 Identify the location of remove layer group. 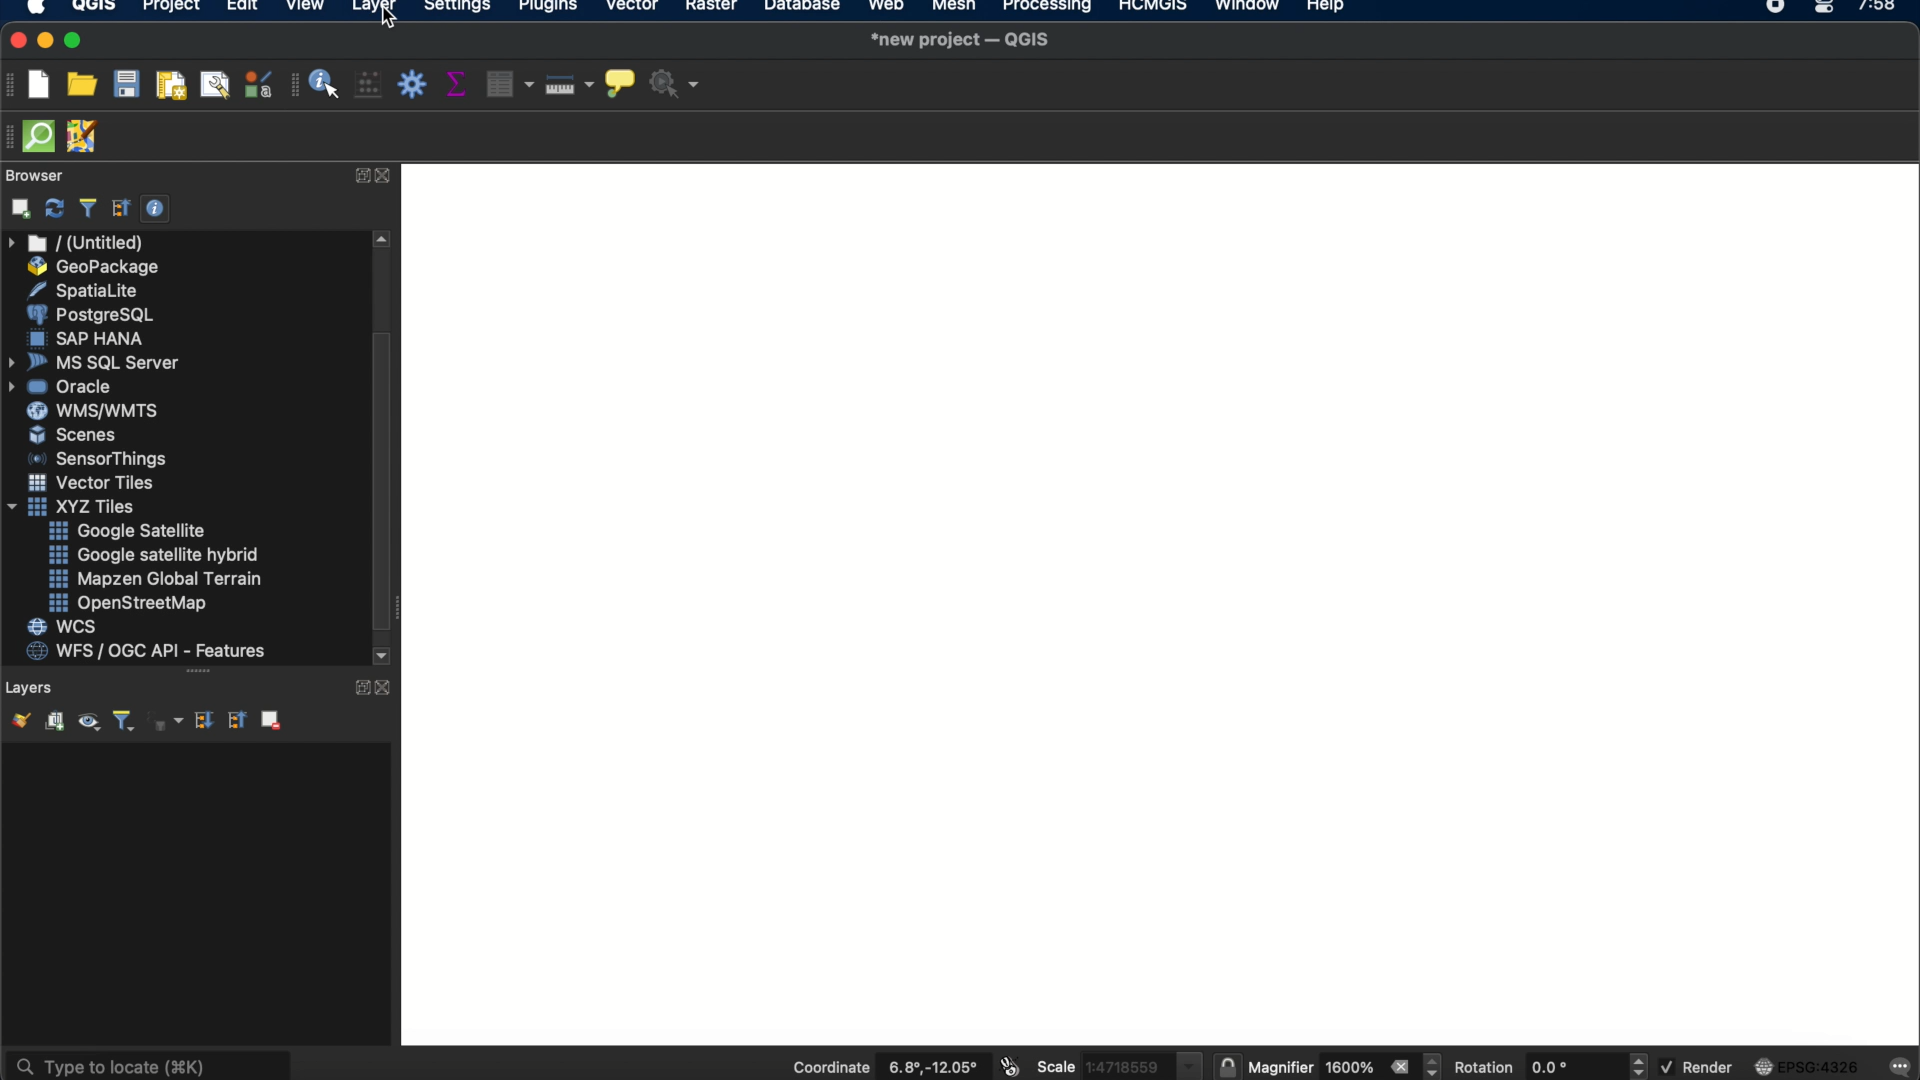
(269, 719).